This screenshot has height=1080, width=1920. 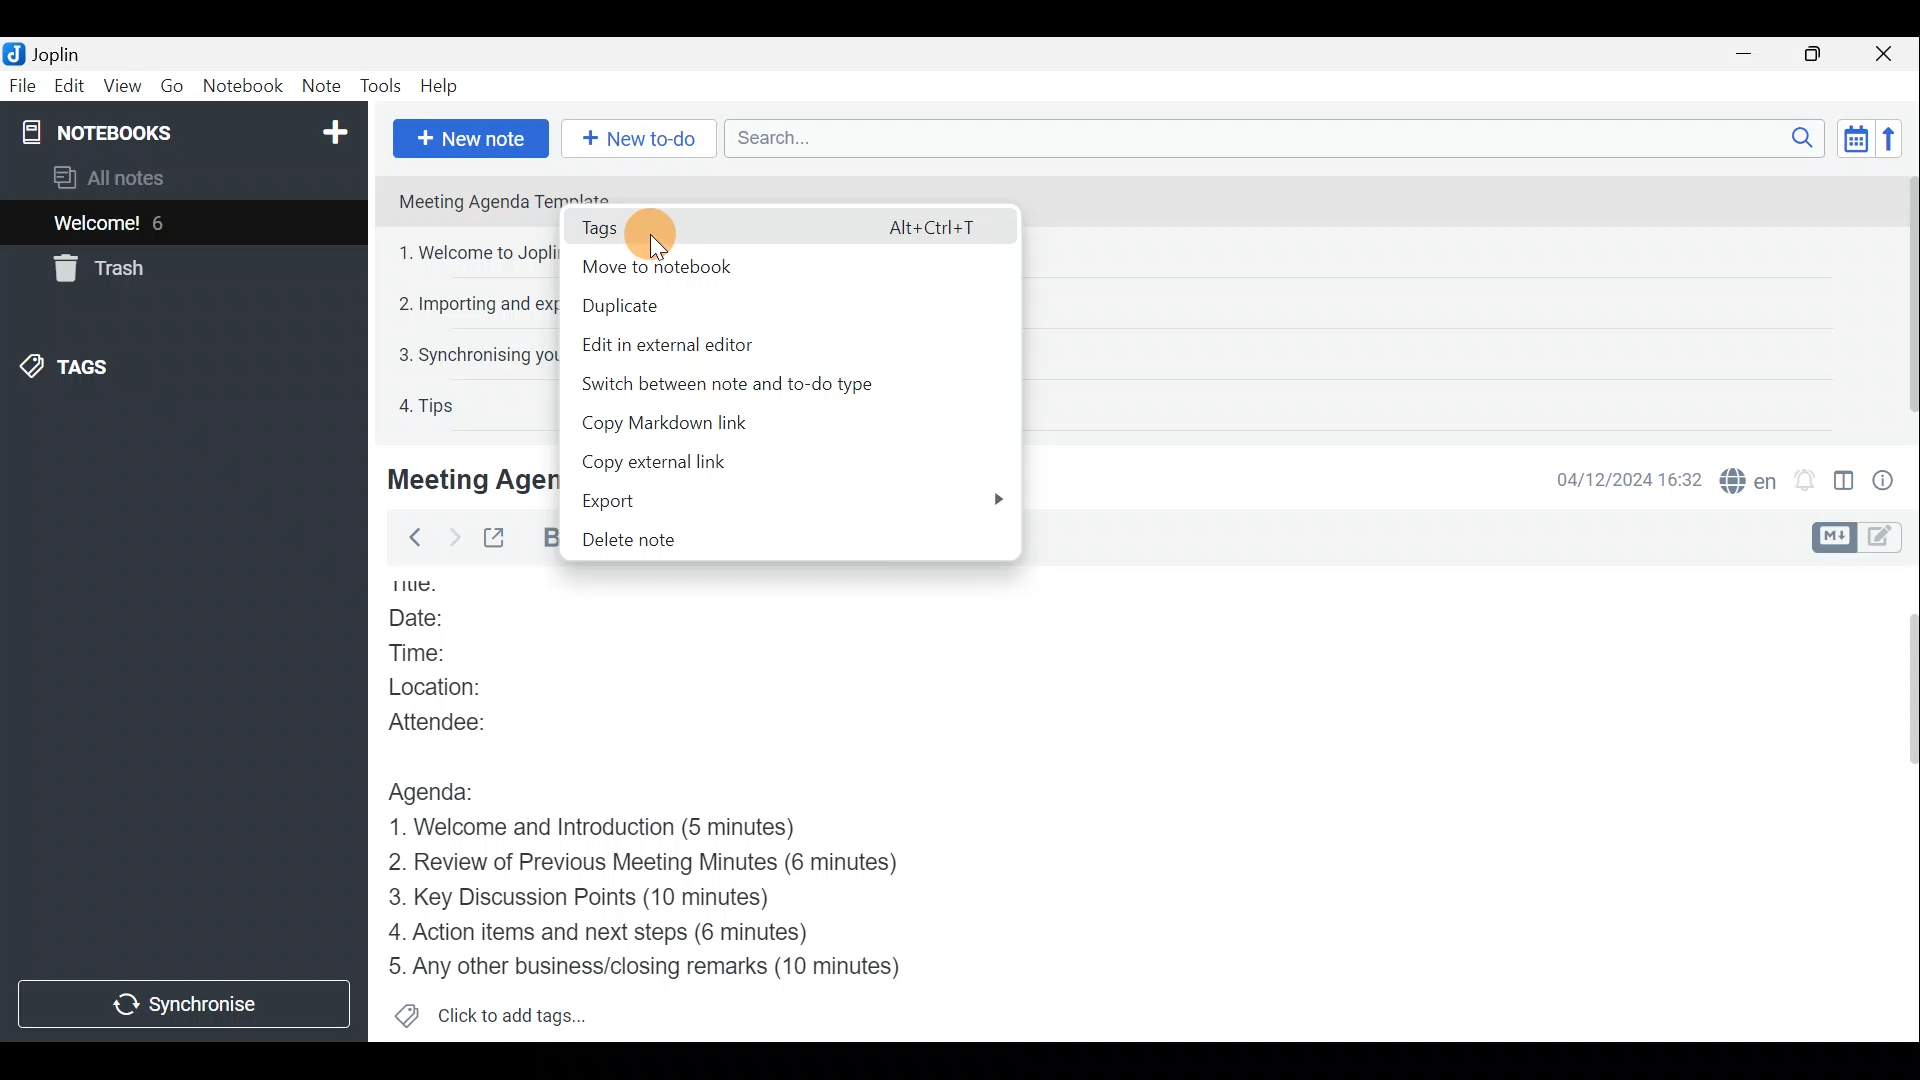 I want to click on cursor, so click(x=650, y=235).